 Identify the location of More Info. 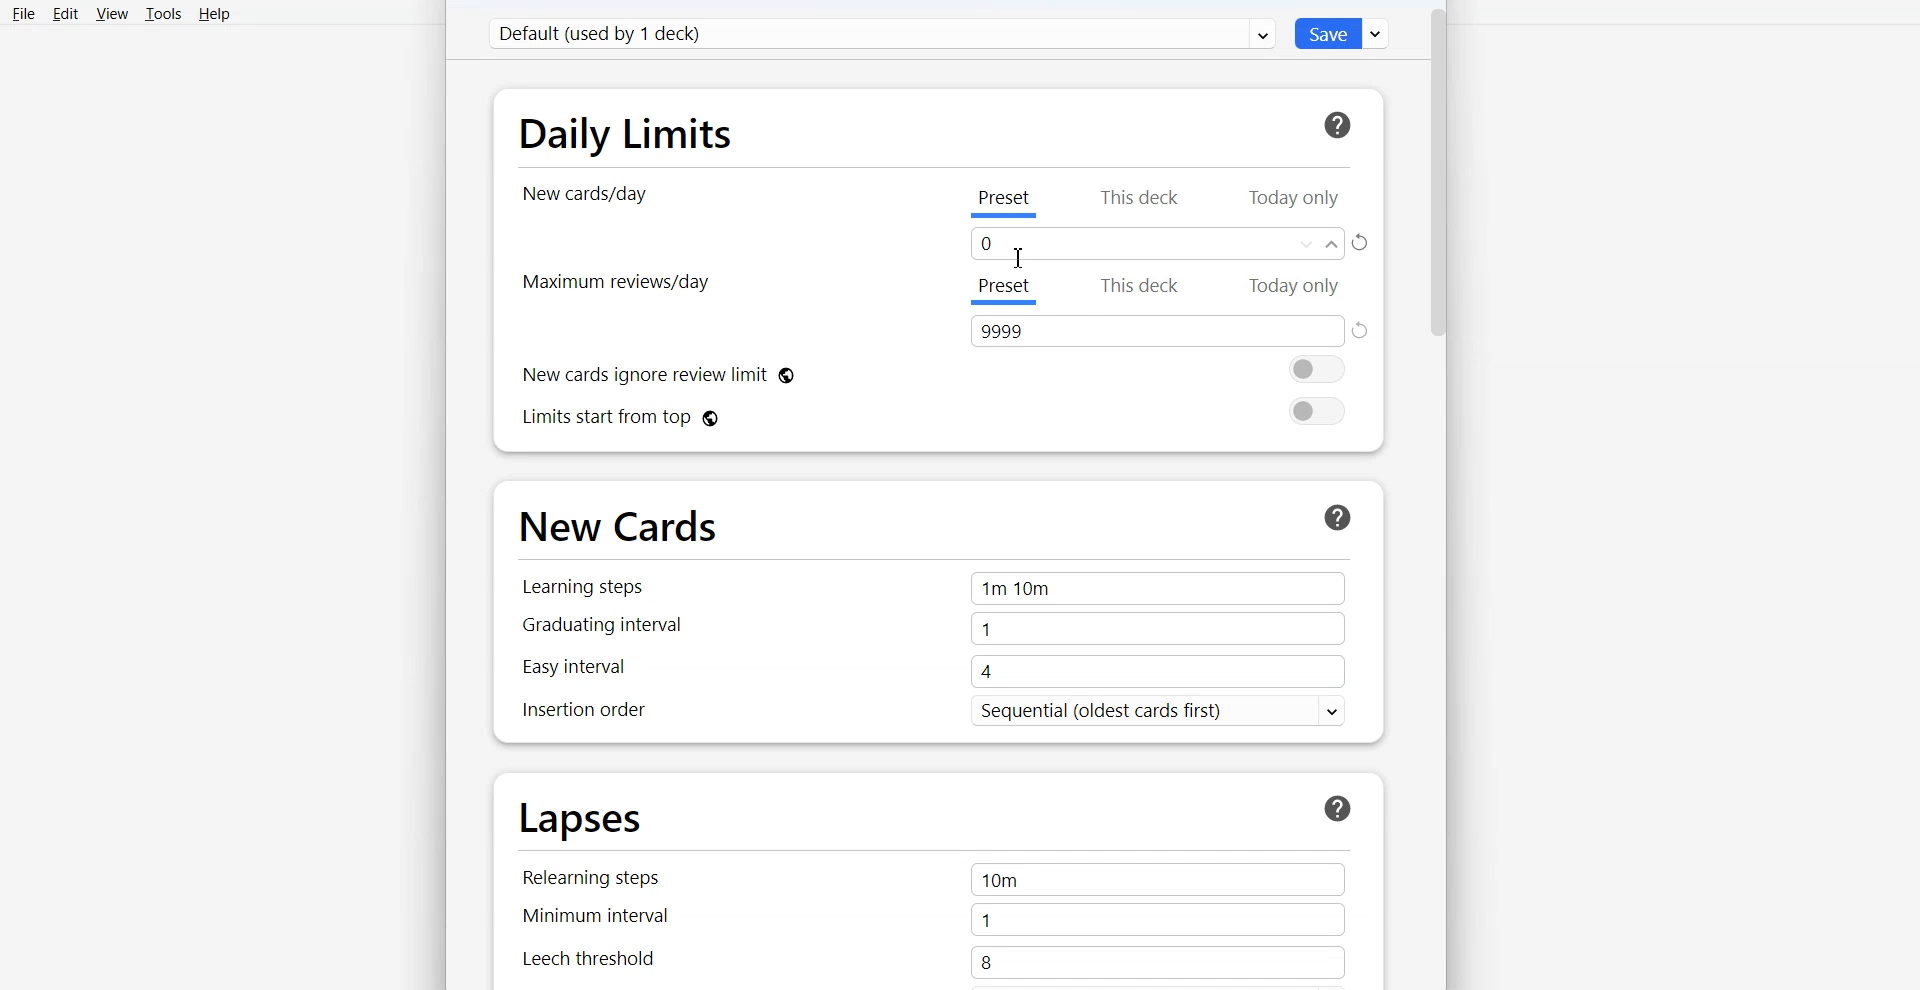
(1339, 805).